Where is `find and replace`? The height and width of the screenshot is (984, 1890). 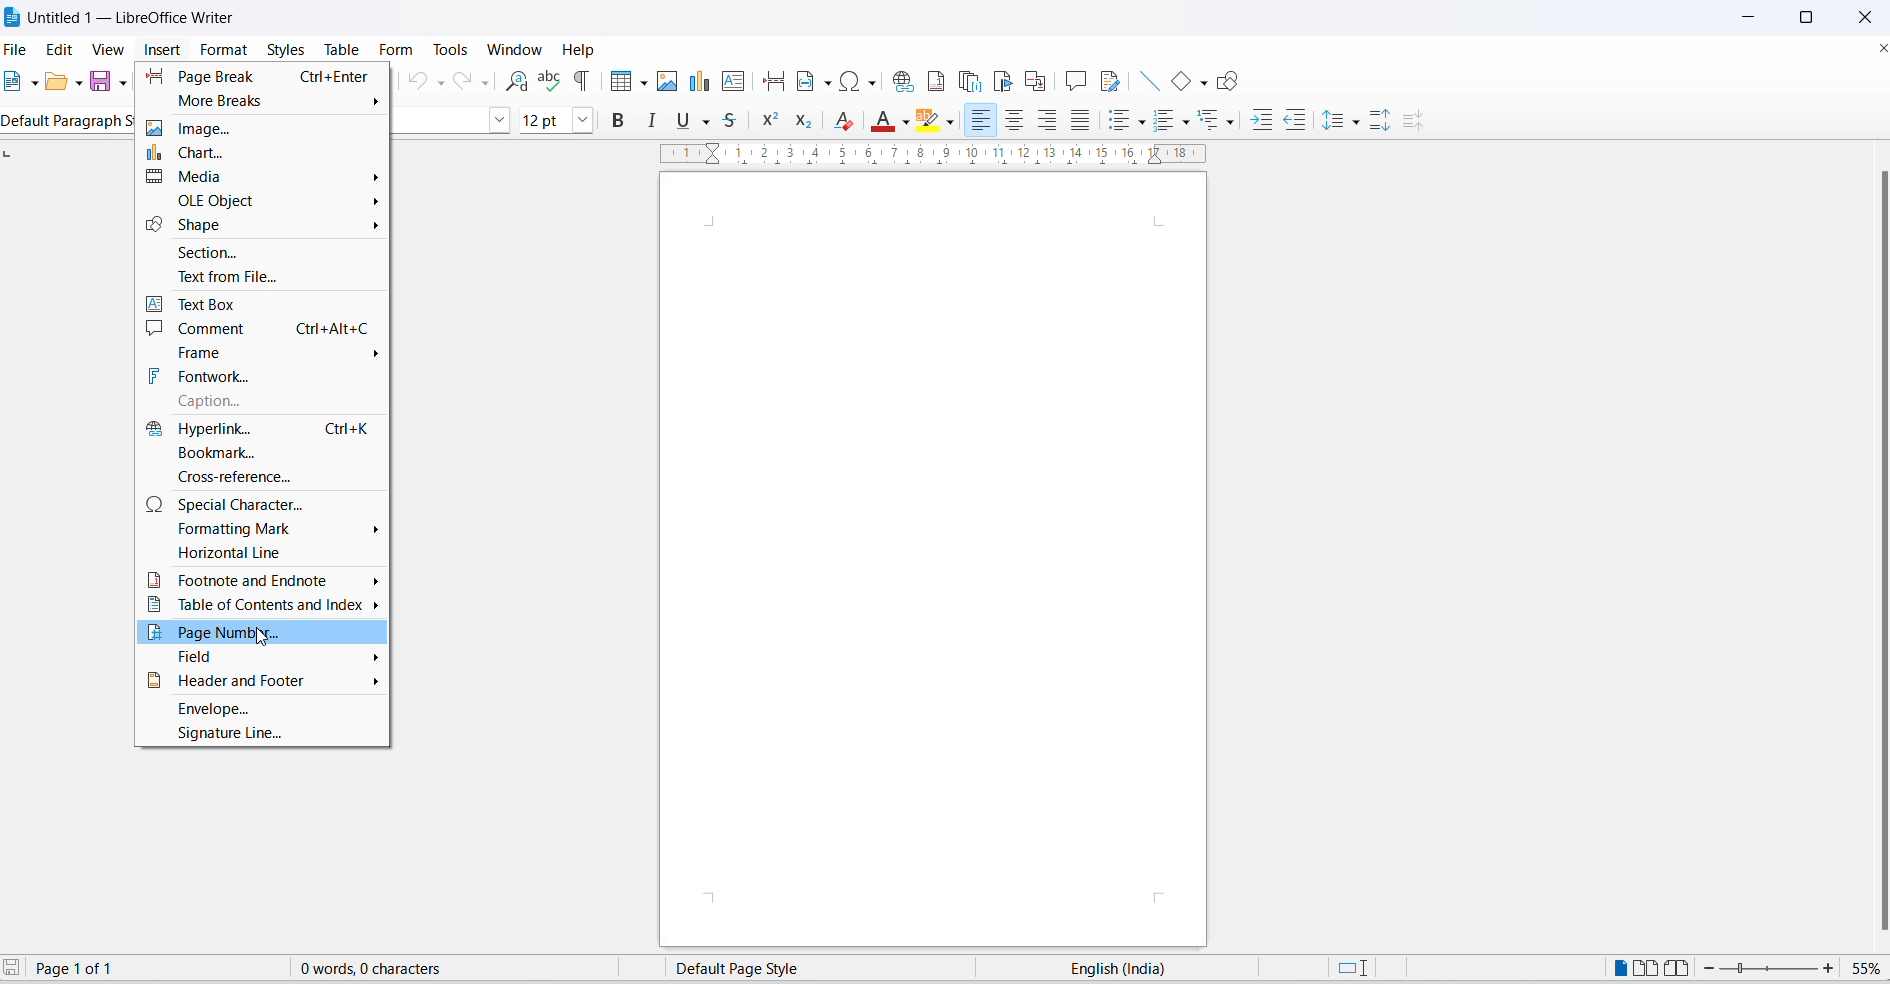 find and replace is located at coordinates (517, 82).